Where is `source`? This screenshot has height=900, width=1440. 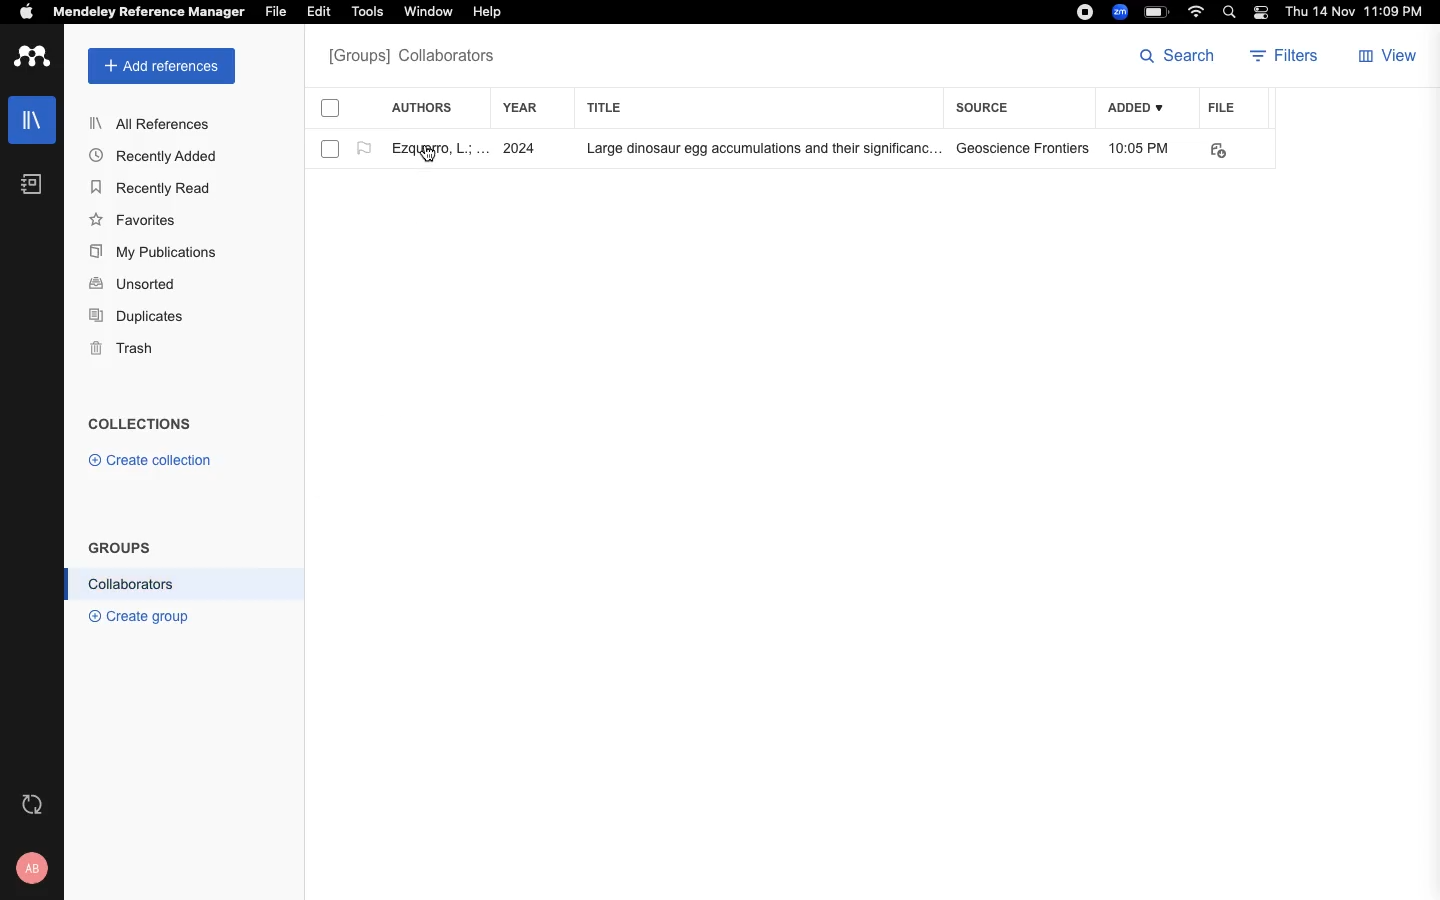
source is located at coordinates (1025, 148).